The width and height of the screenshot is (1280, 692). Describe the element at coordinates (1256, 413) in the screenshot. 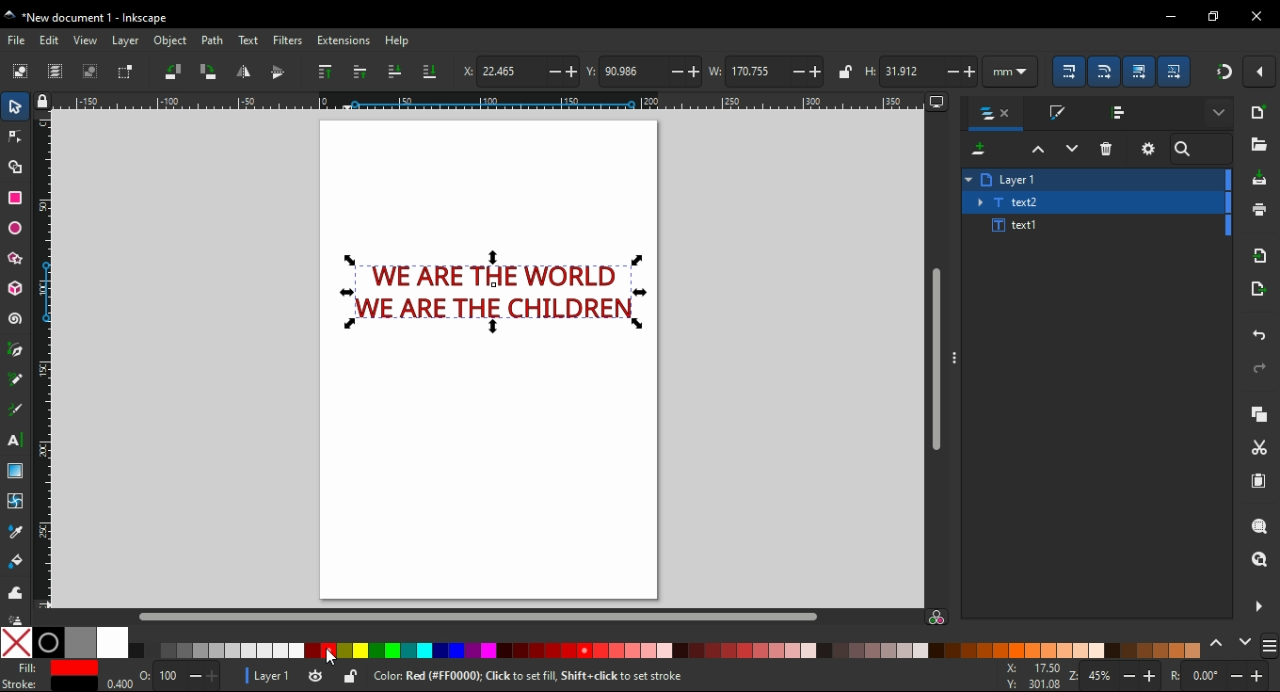

I see `copy` at that location.